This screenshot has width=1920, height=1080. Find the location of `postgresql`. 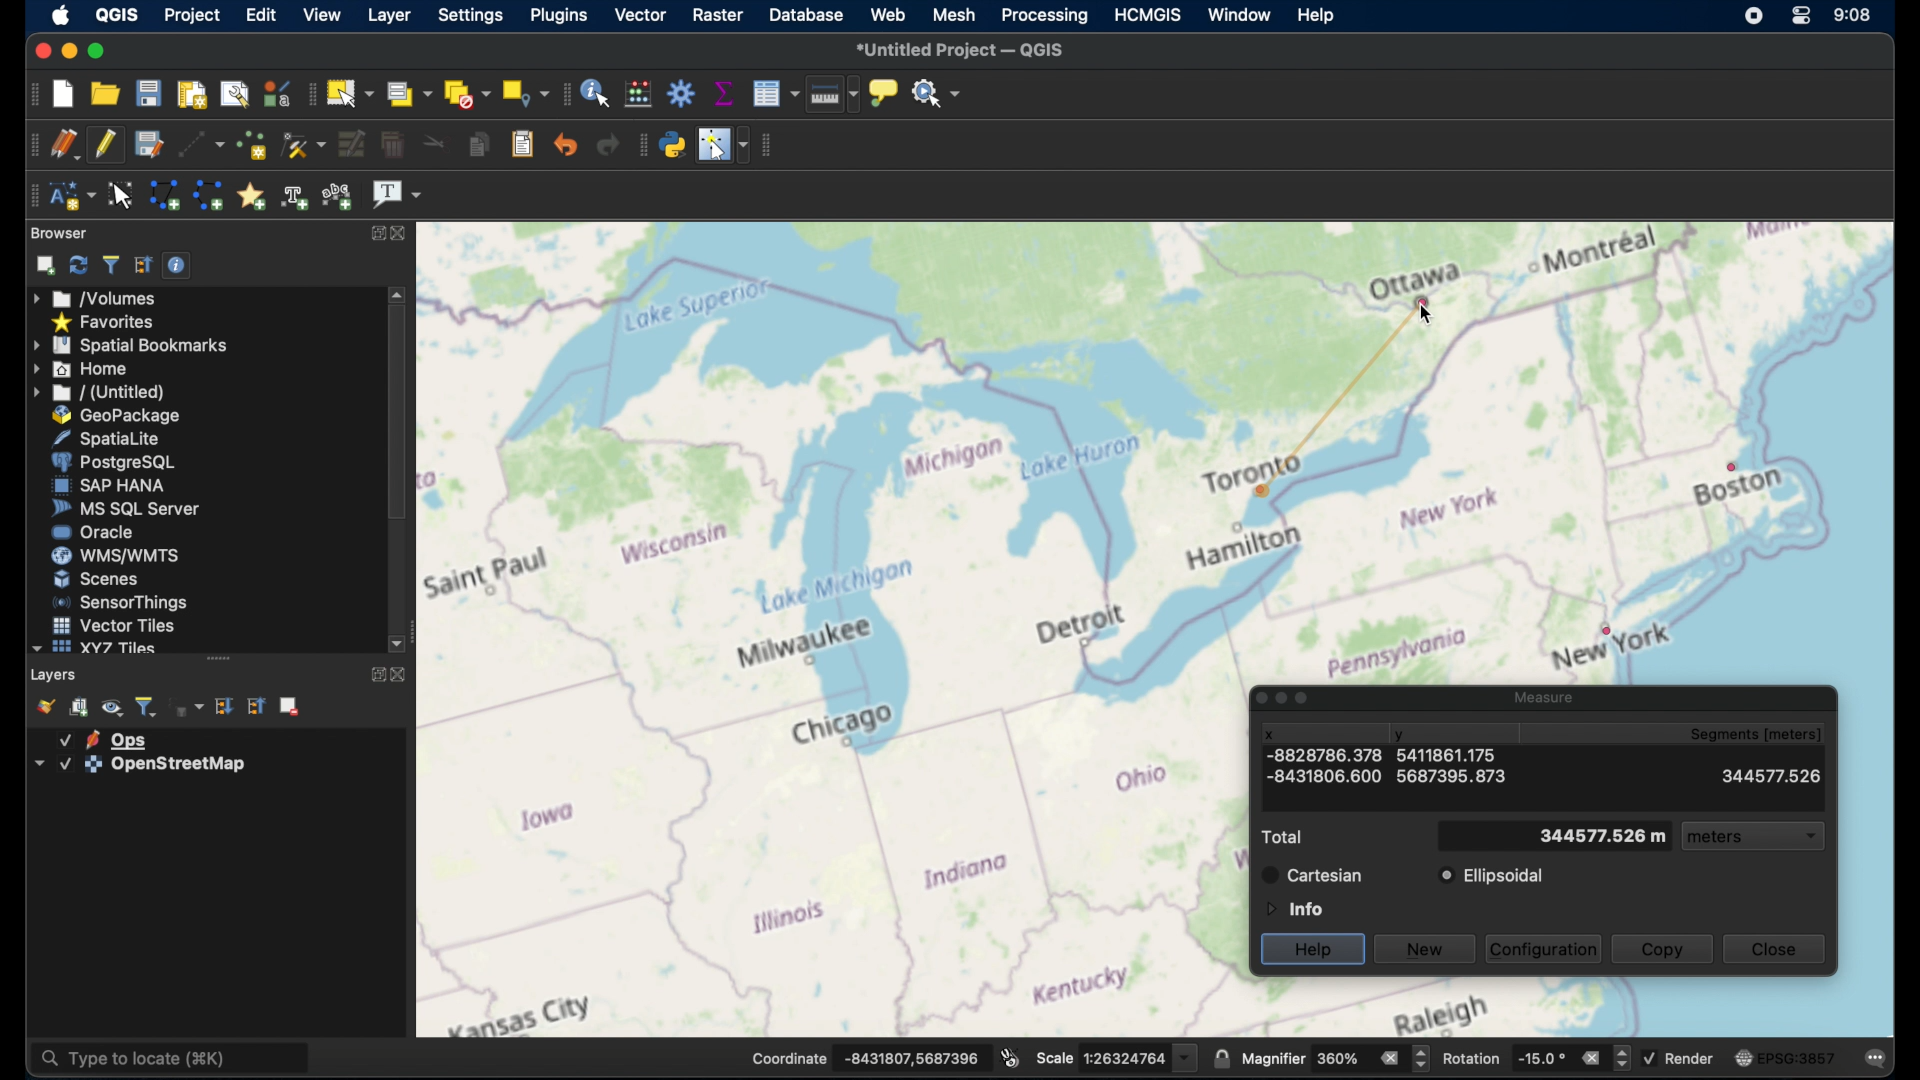

postgresql is located at coordinates (121, 462).